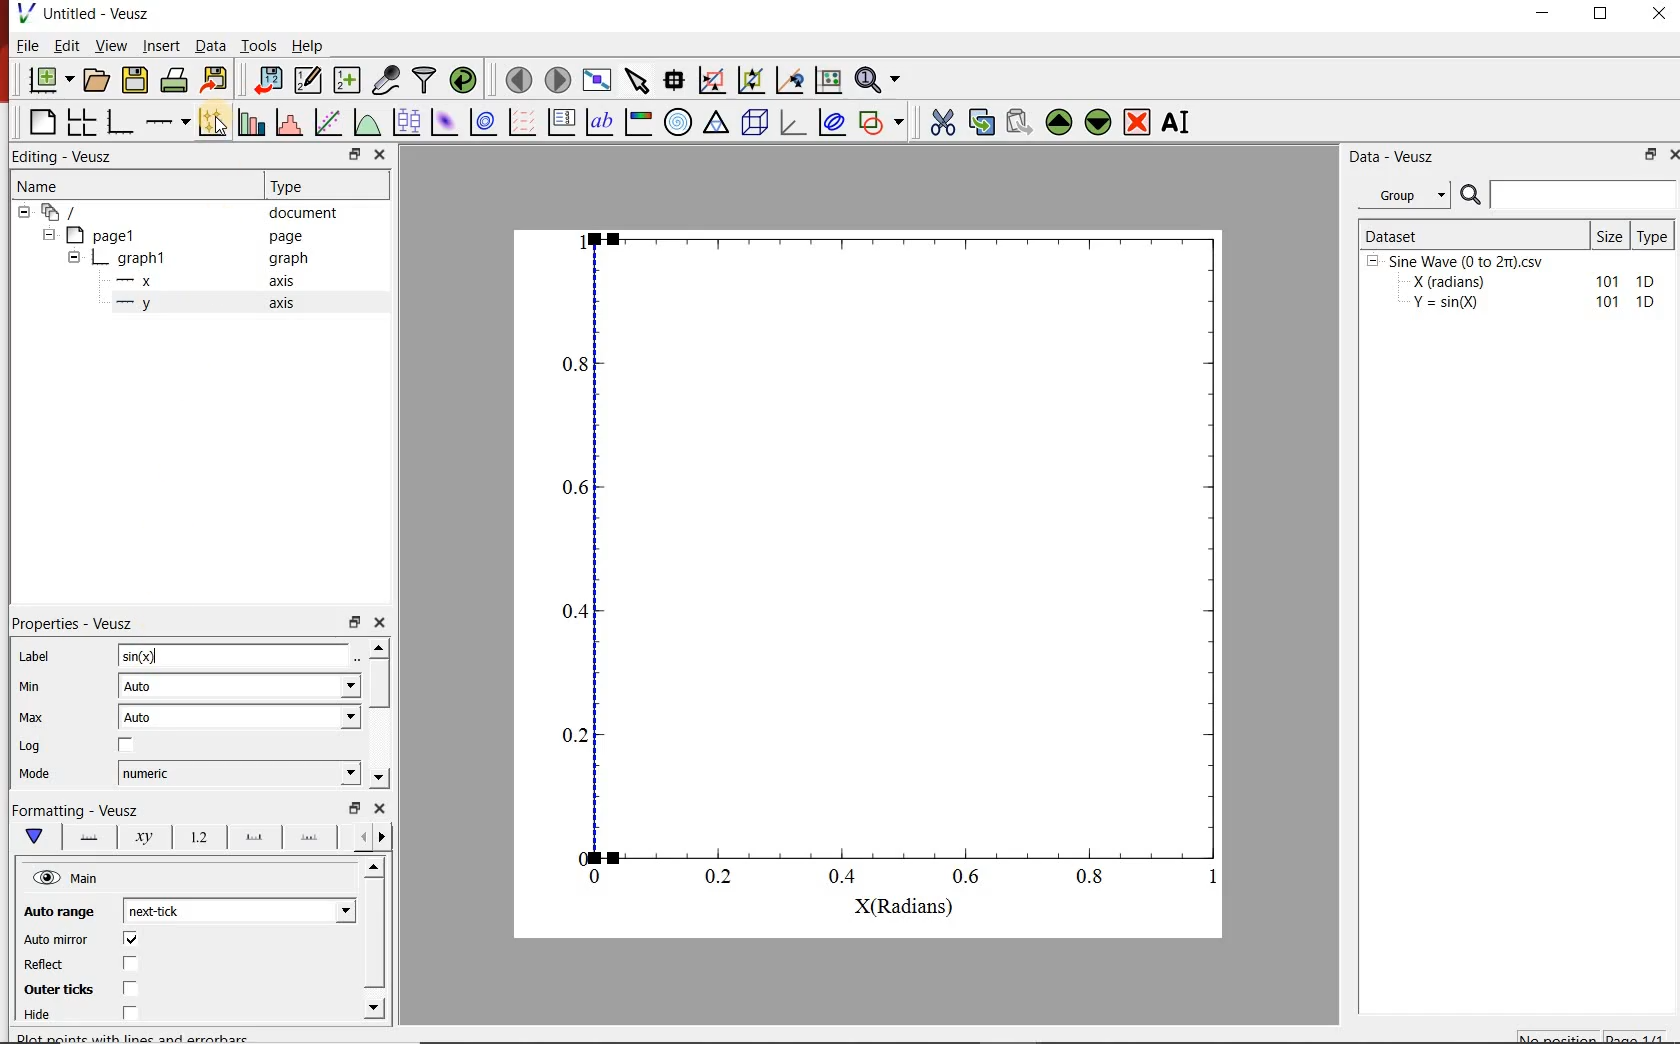  I want to click on Tools, so click(259, 45).